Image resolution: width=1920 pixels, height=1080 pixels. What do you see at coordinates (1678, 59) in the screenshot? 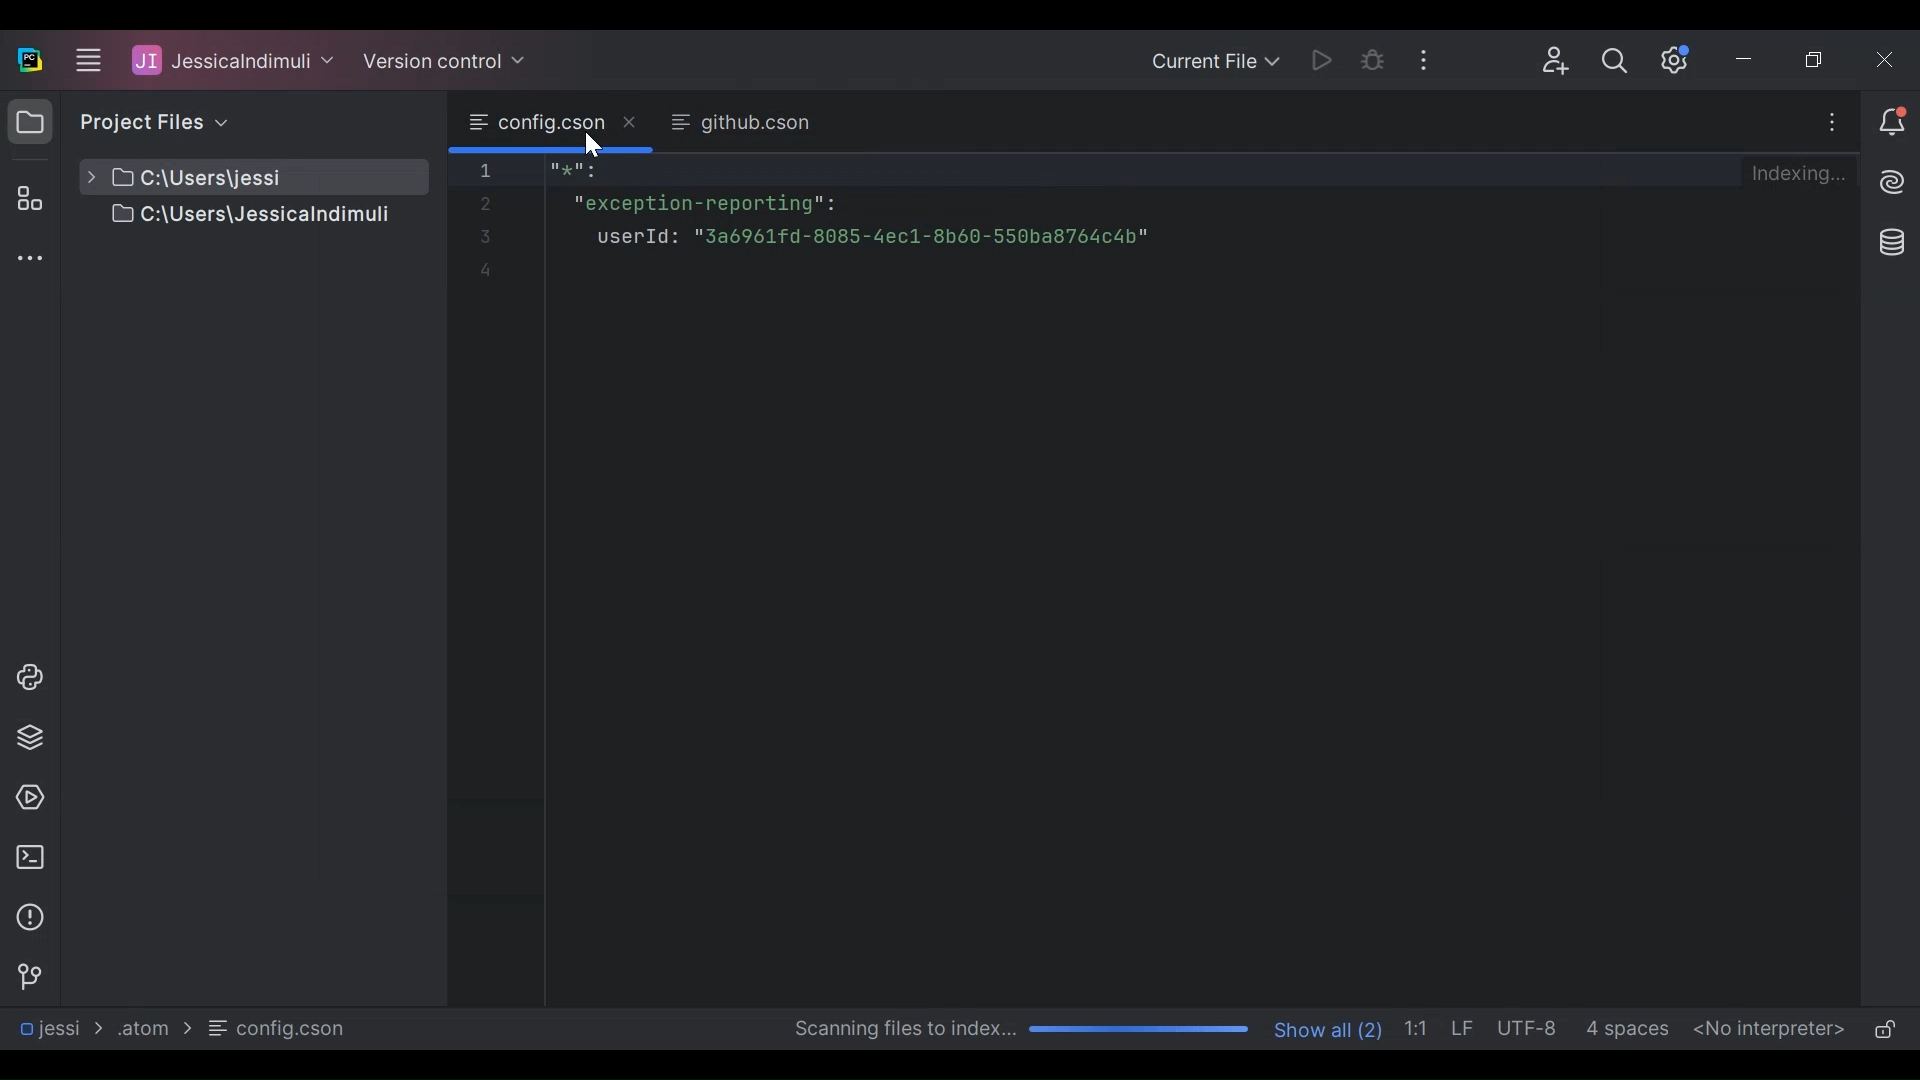
I see `Settings` at bounding box center [1678, 59].